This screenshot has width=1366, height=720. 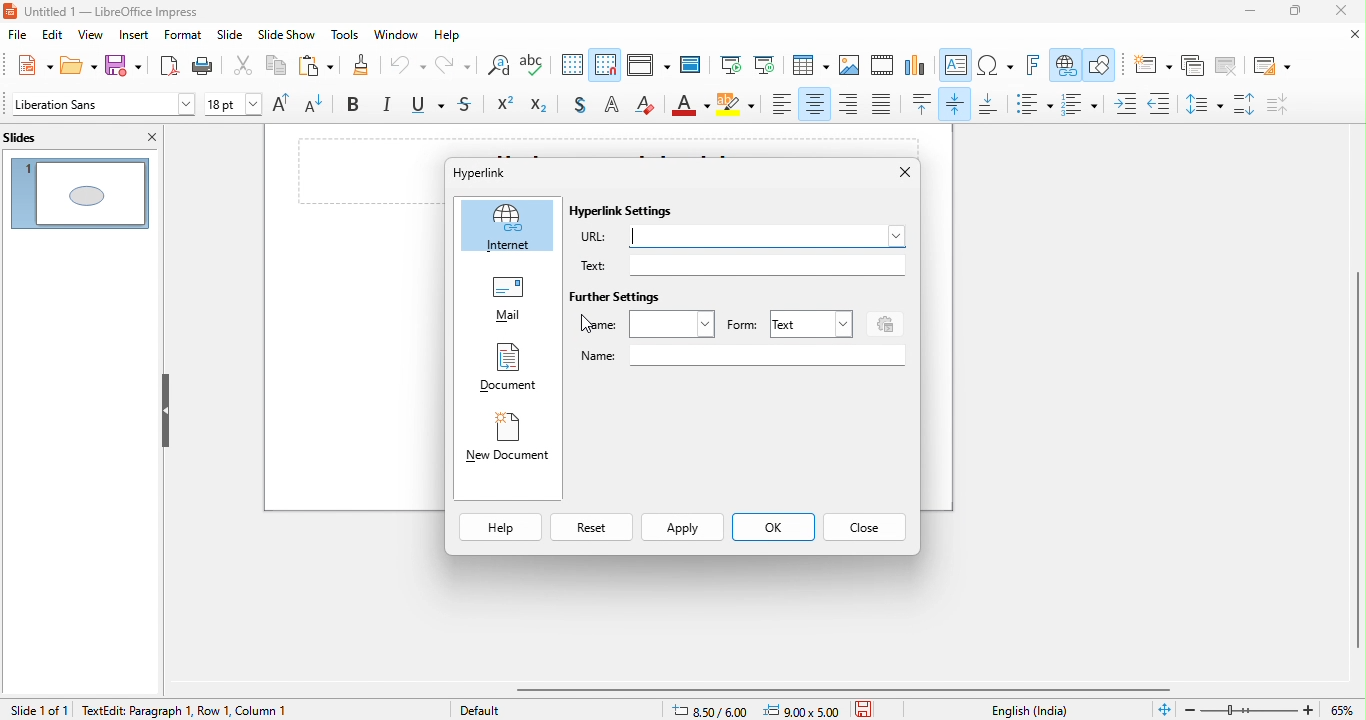 What do you see at coordinates (923, 104) in the screenshot?
I see `align top` at bounding box center [923, 104].